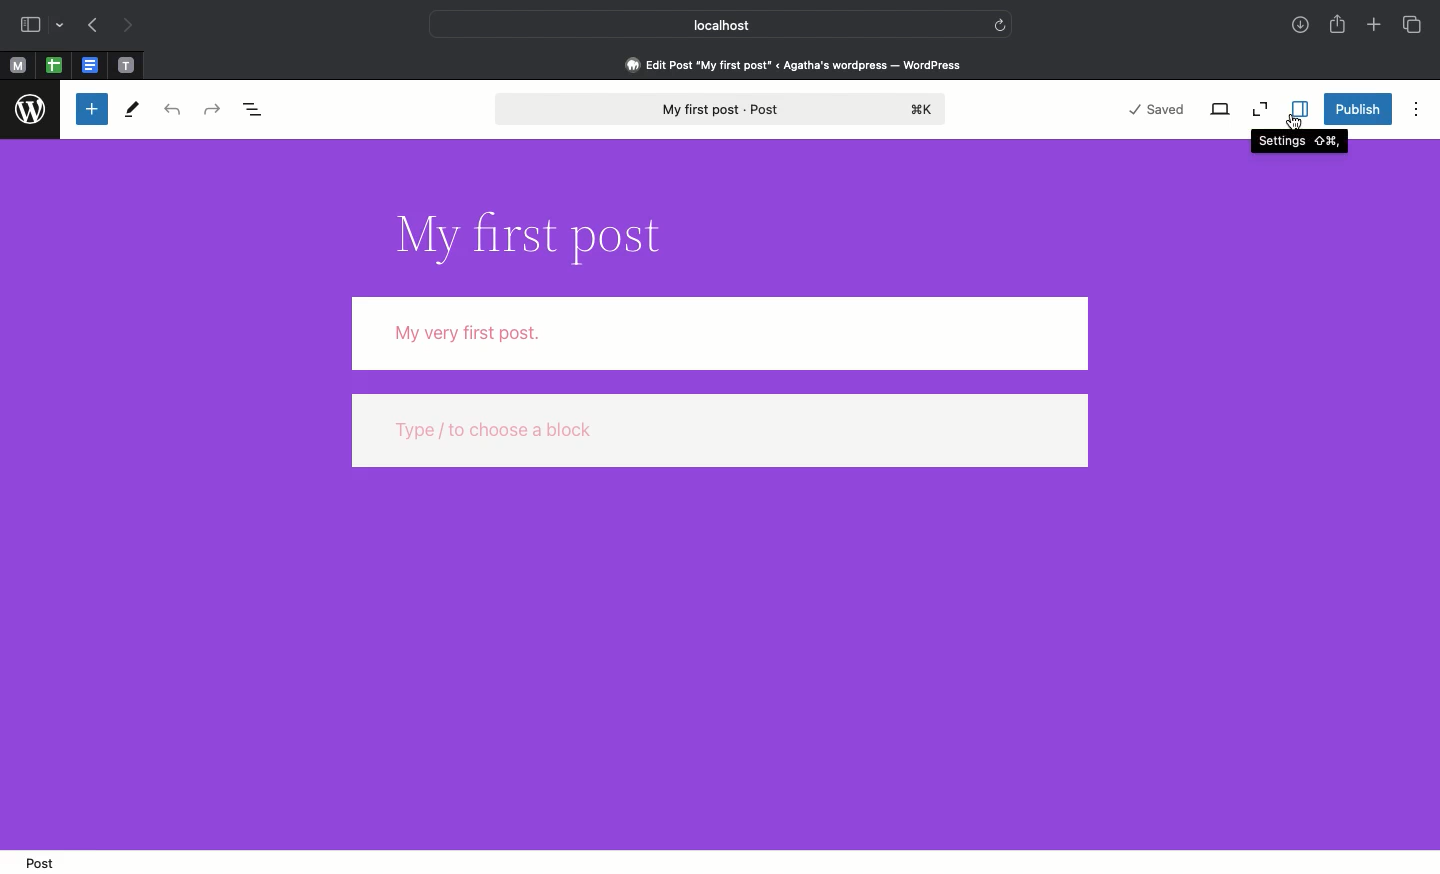 The image size is (1440, 874). I want to click on Title, so click(521, 243).